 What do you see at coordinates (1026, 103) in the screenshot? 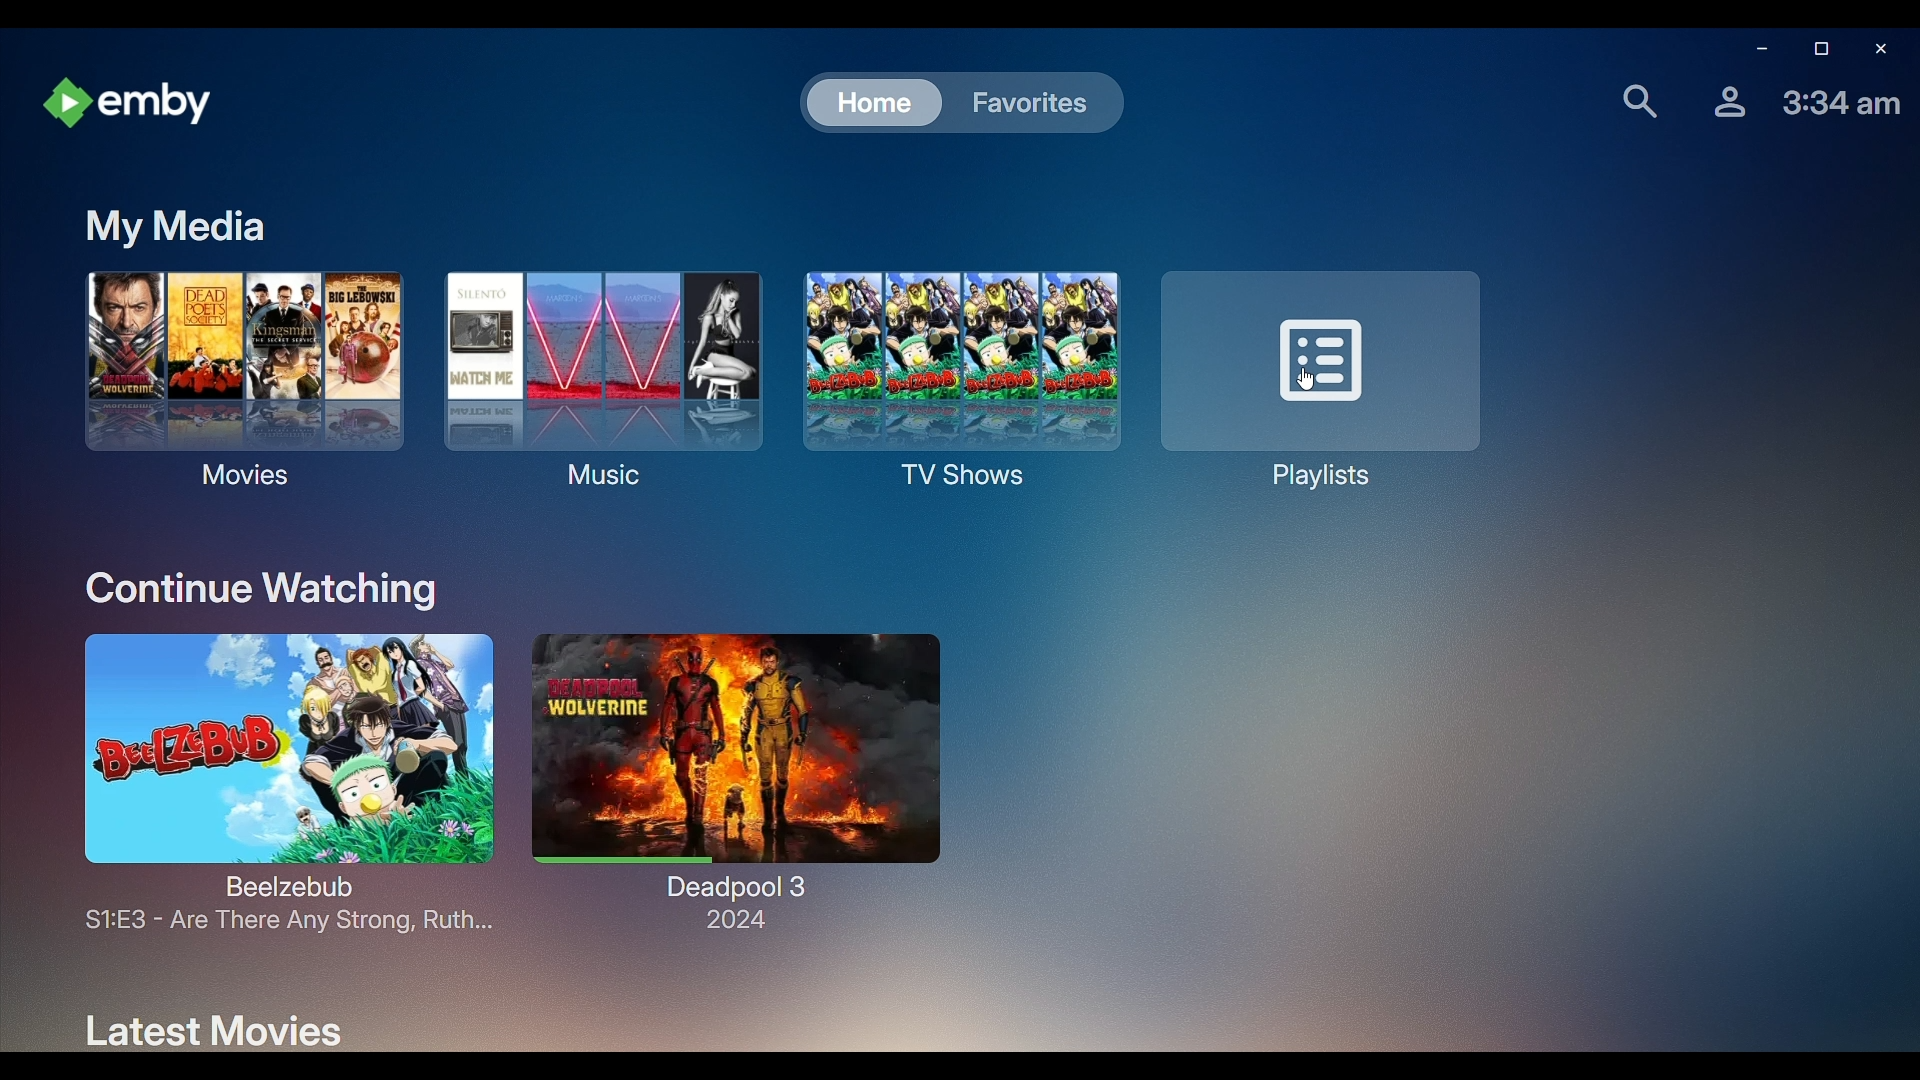
I see `Favorites` at bounding box center [1026, 103].